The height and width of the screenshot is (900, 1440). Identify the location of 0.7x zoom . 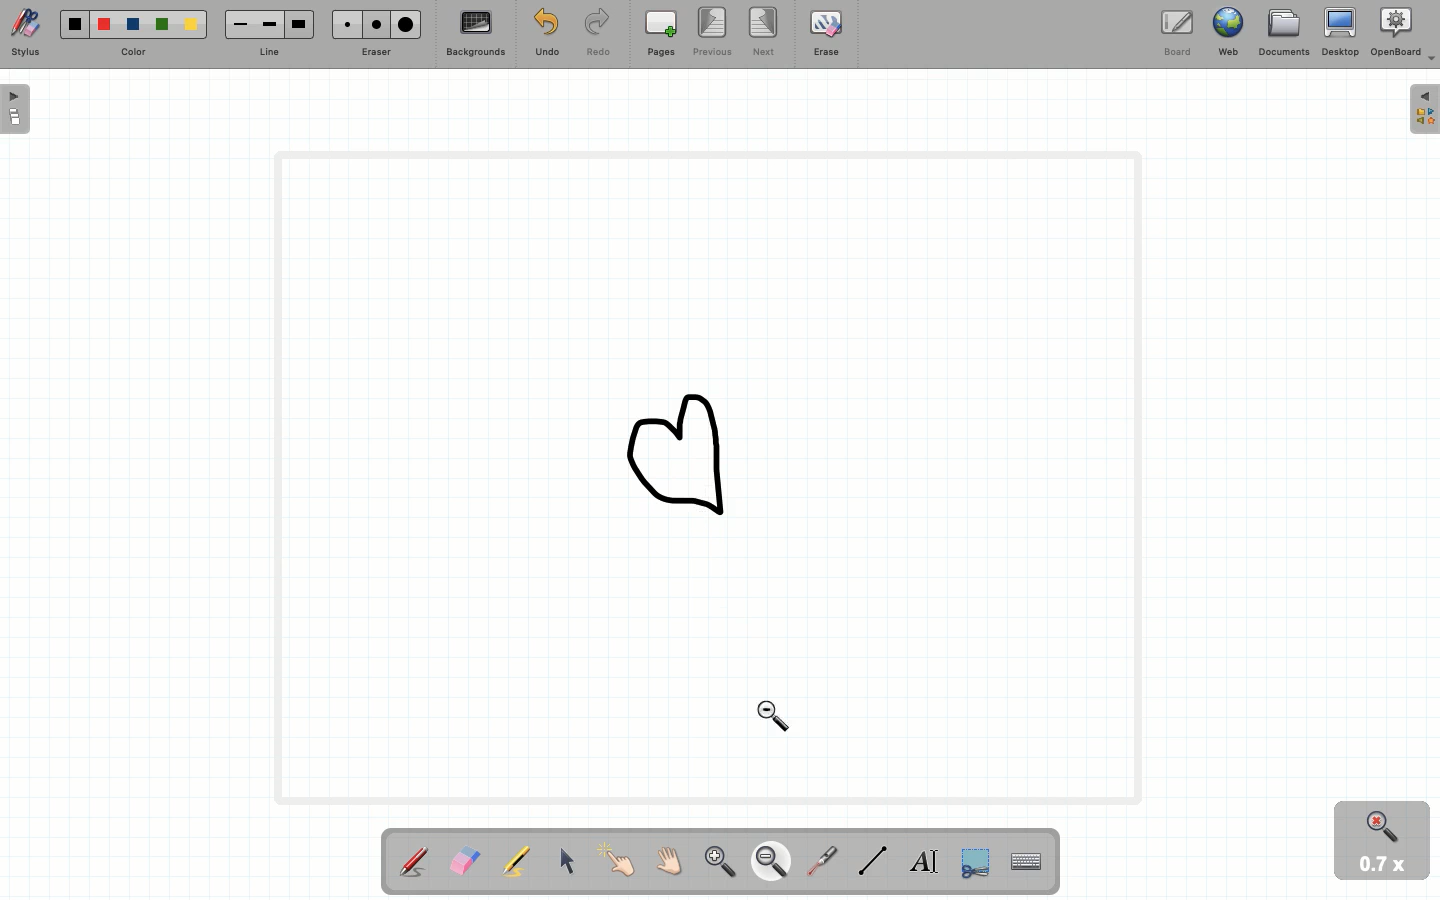
(1383, 867).